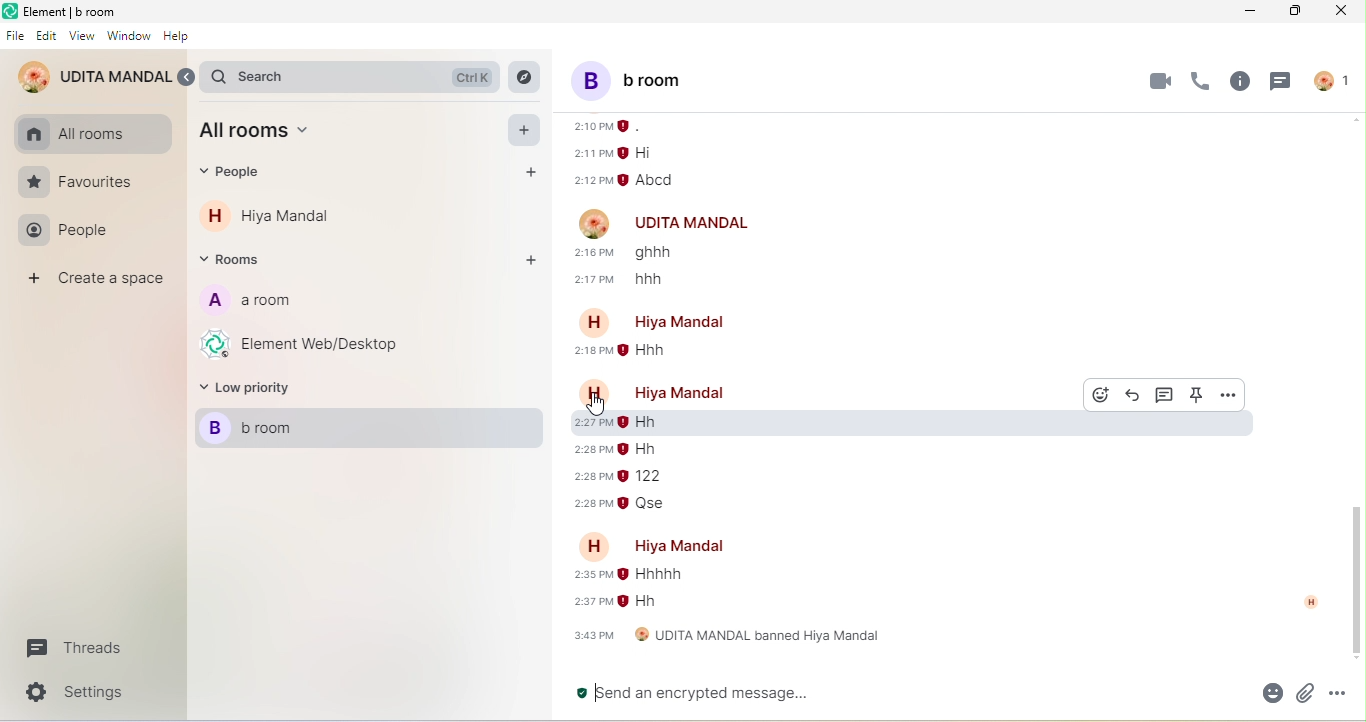 Image resolution: width=1366 pixels, height=722 pixels. Describe the element at coordinates (263, 134) in the screenshot. I see `all room` at that location.